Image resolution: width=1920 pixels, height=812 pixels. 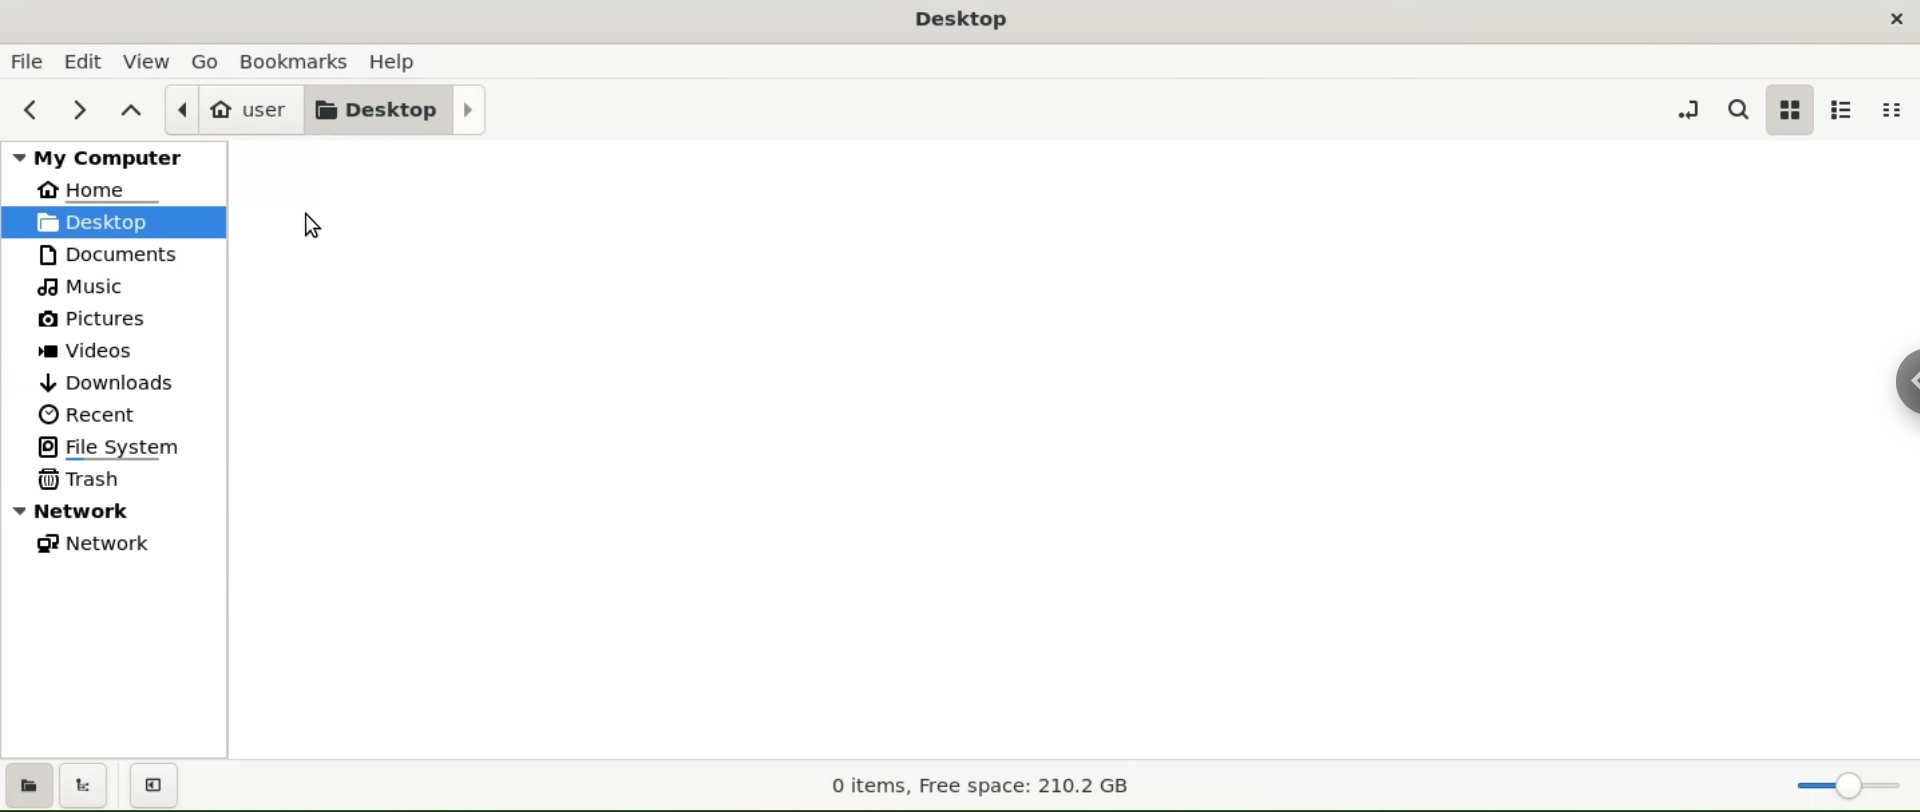 What do you see at coordinates (112, 349) in the screenshot?
I see `videos` at bounding box center [112, 349].